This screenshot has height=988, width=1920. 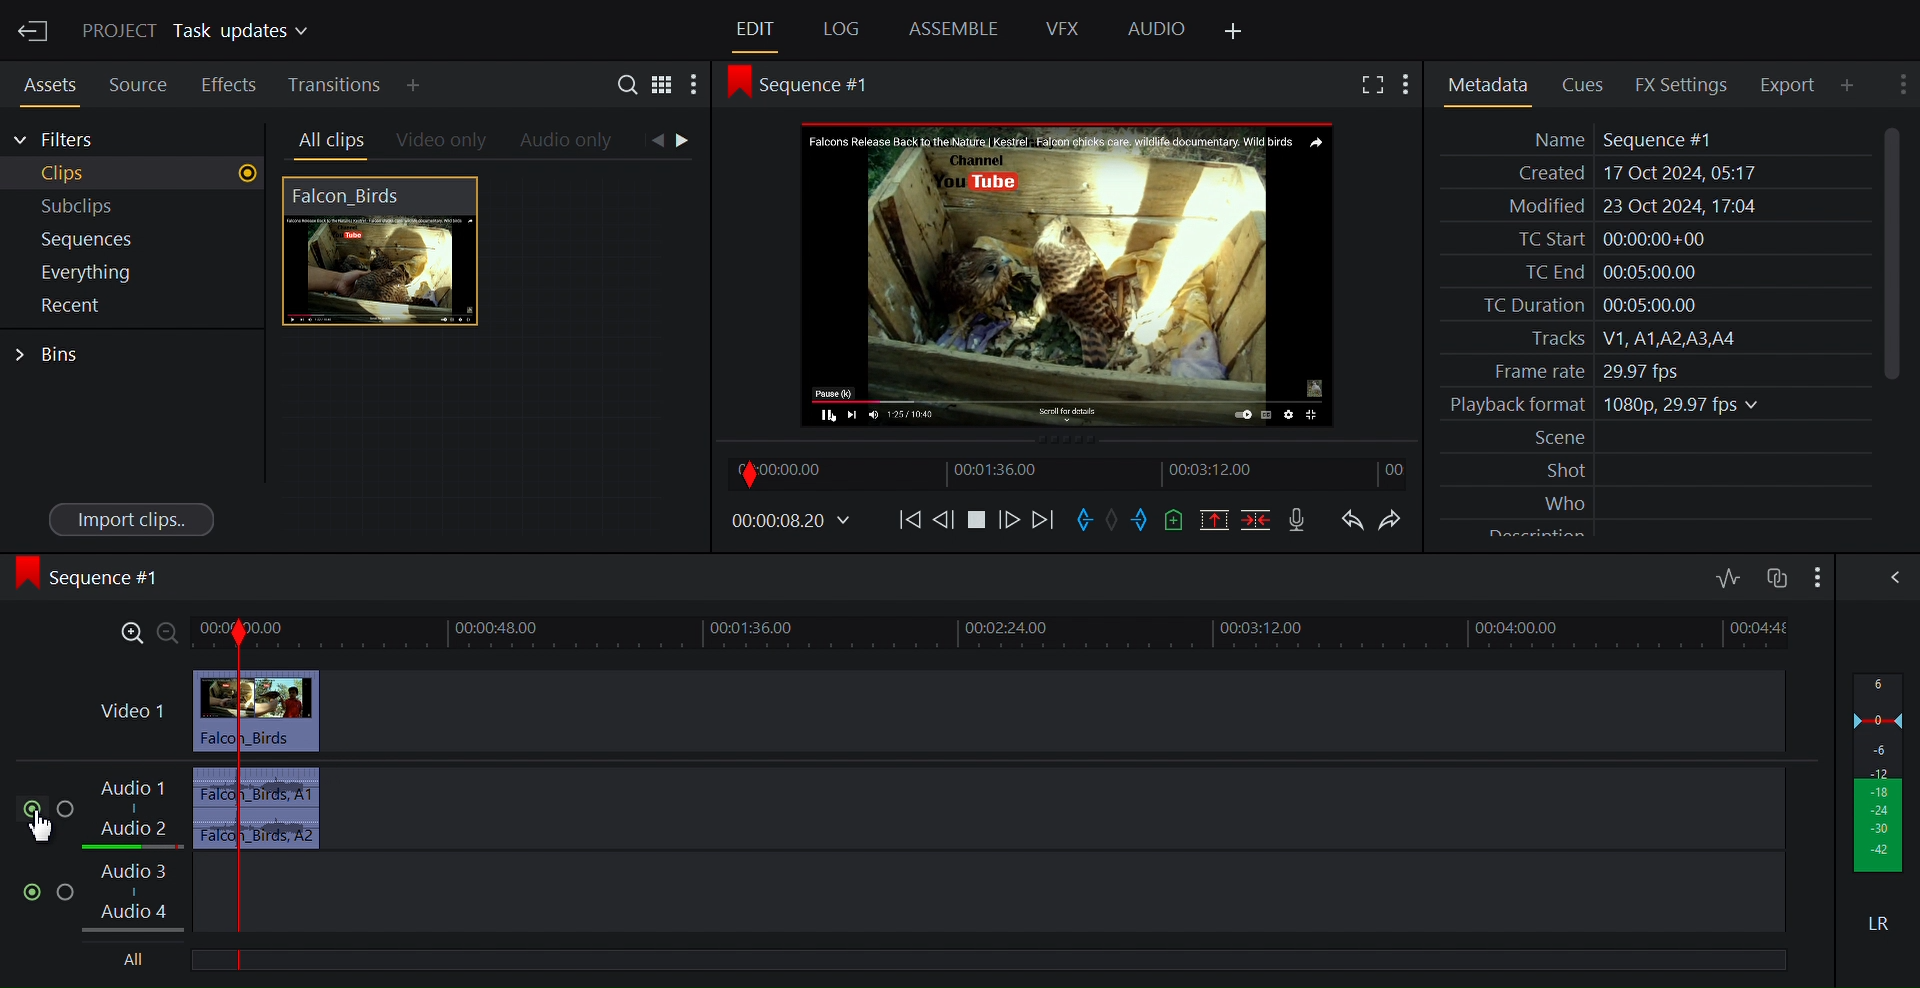 I want to click on Mark out, so click(x=1143, y=519).